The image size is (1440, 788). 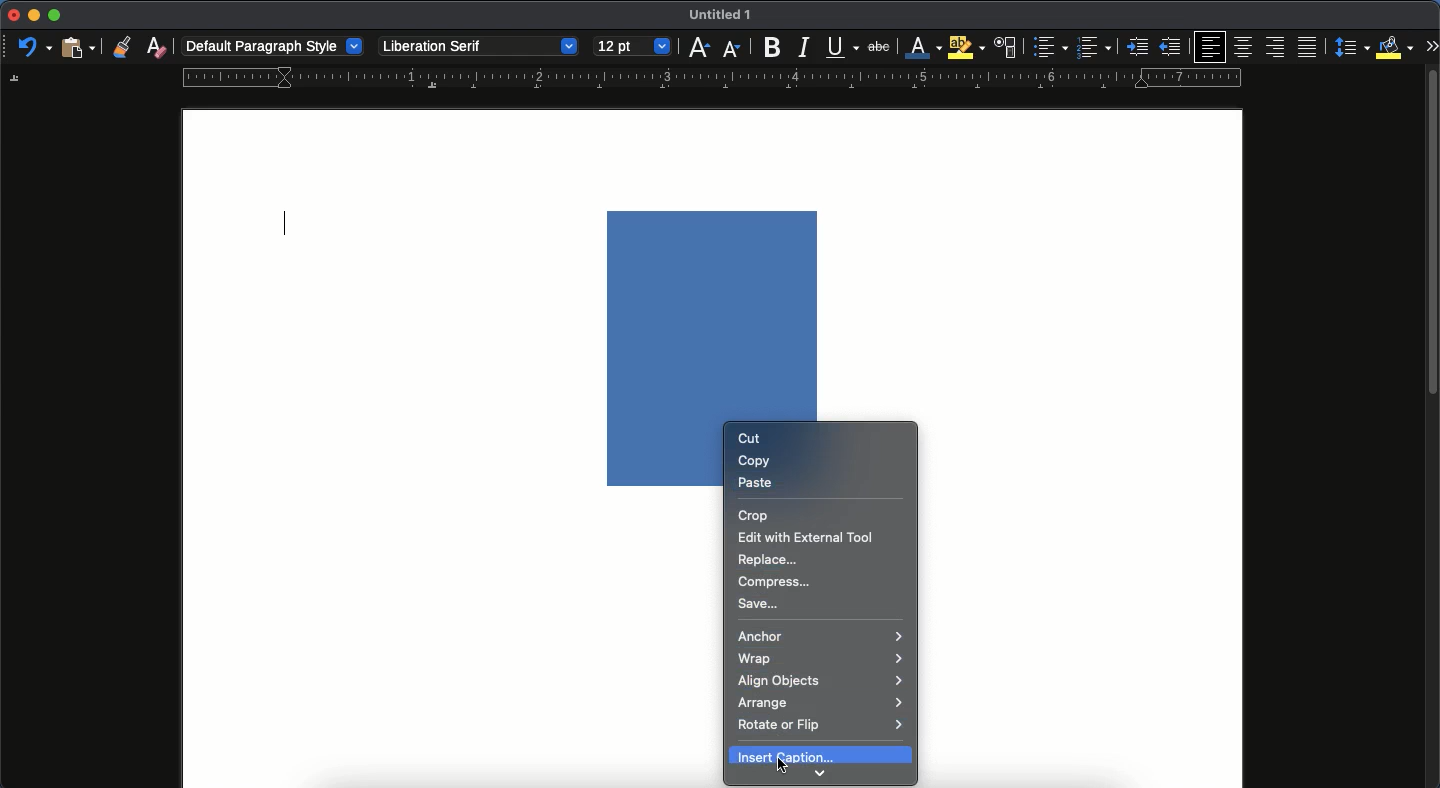 What do you see at coordinates (823, 703) in the screenshot?
I see `arrange` at bounding box center [823, 703].